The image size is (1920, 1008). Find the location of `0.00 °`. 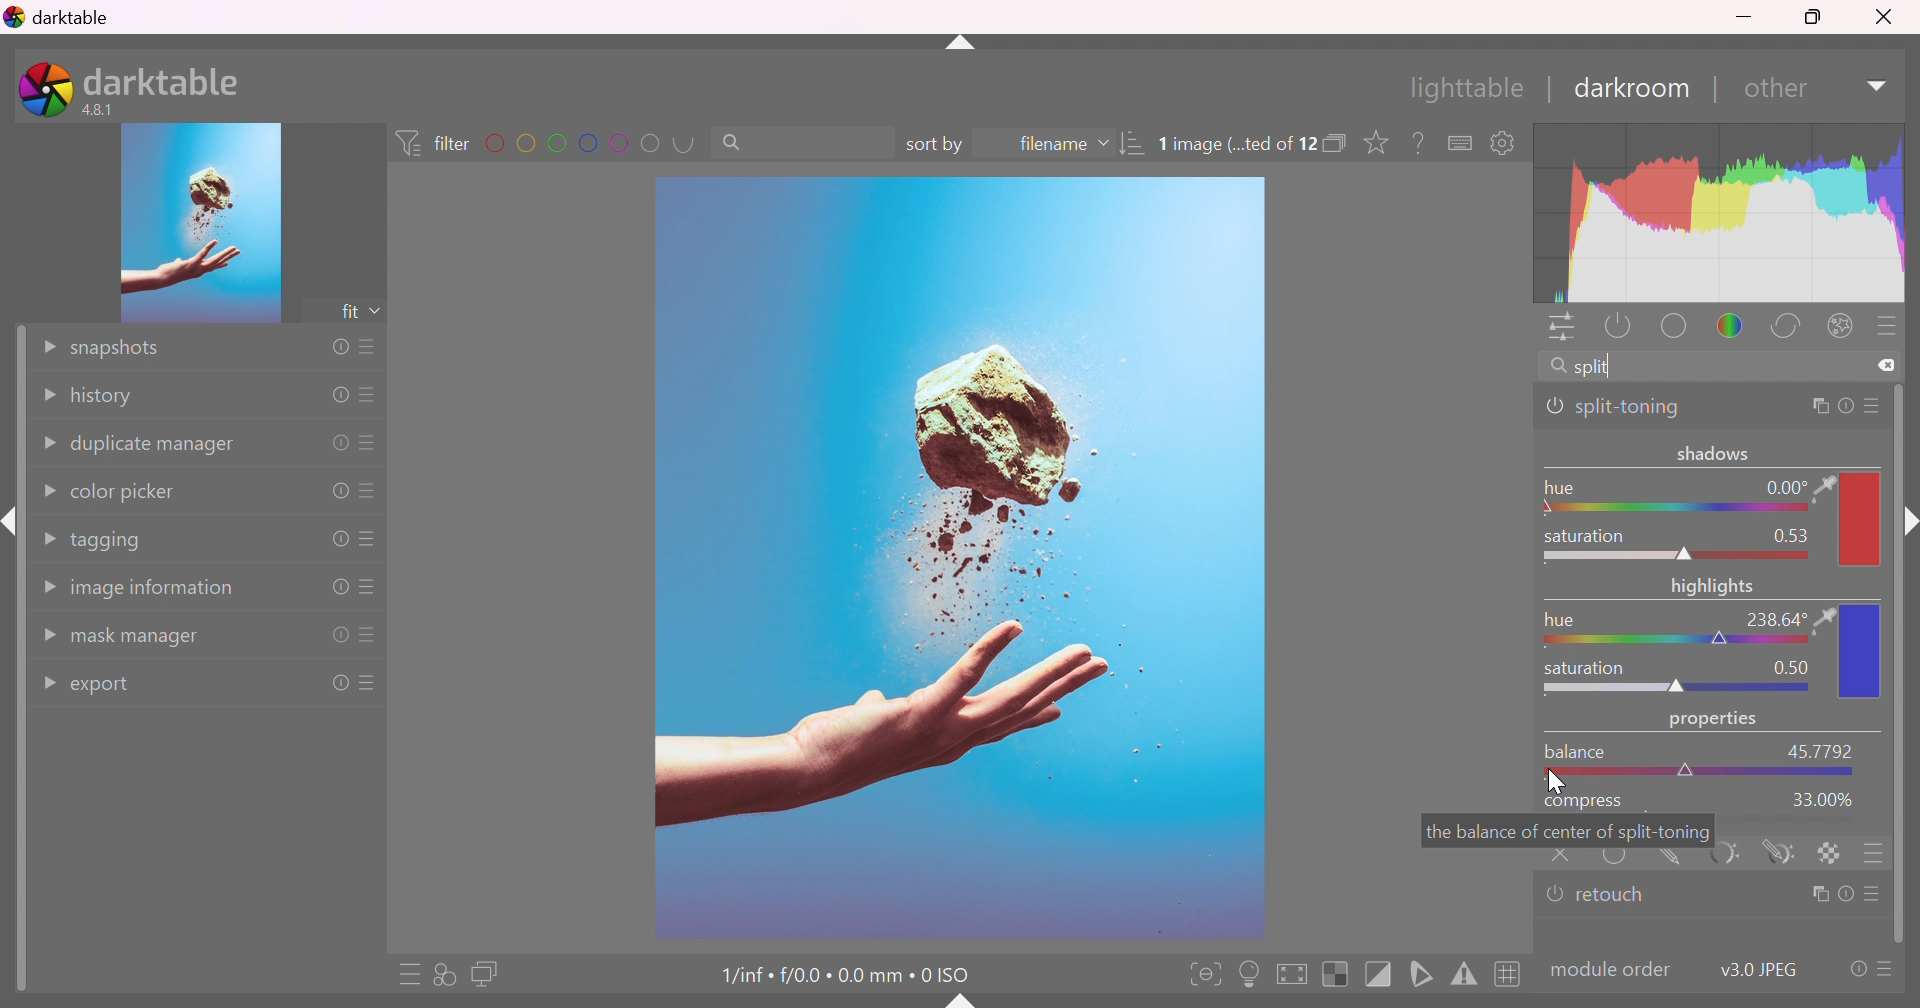

0.00 ° is located at coordinates (1785, 486).